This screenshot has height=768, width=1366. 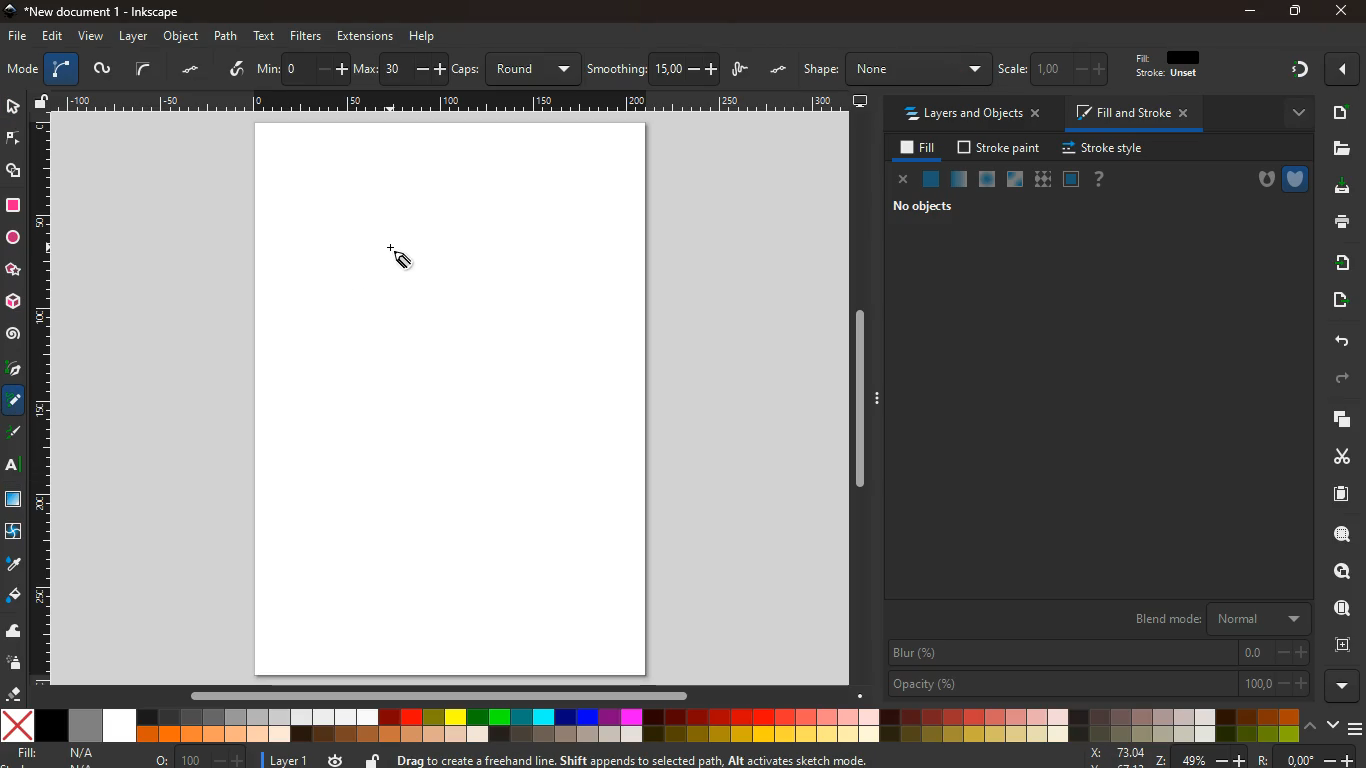 I want to click on blend mode, so click(x=1218, y=616).